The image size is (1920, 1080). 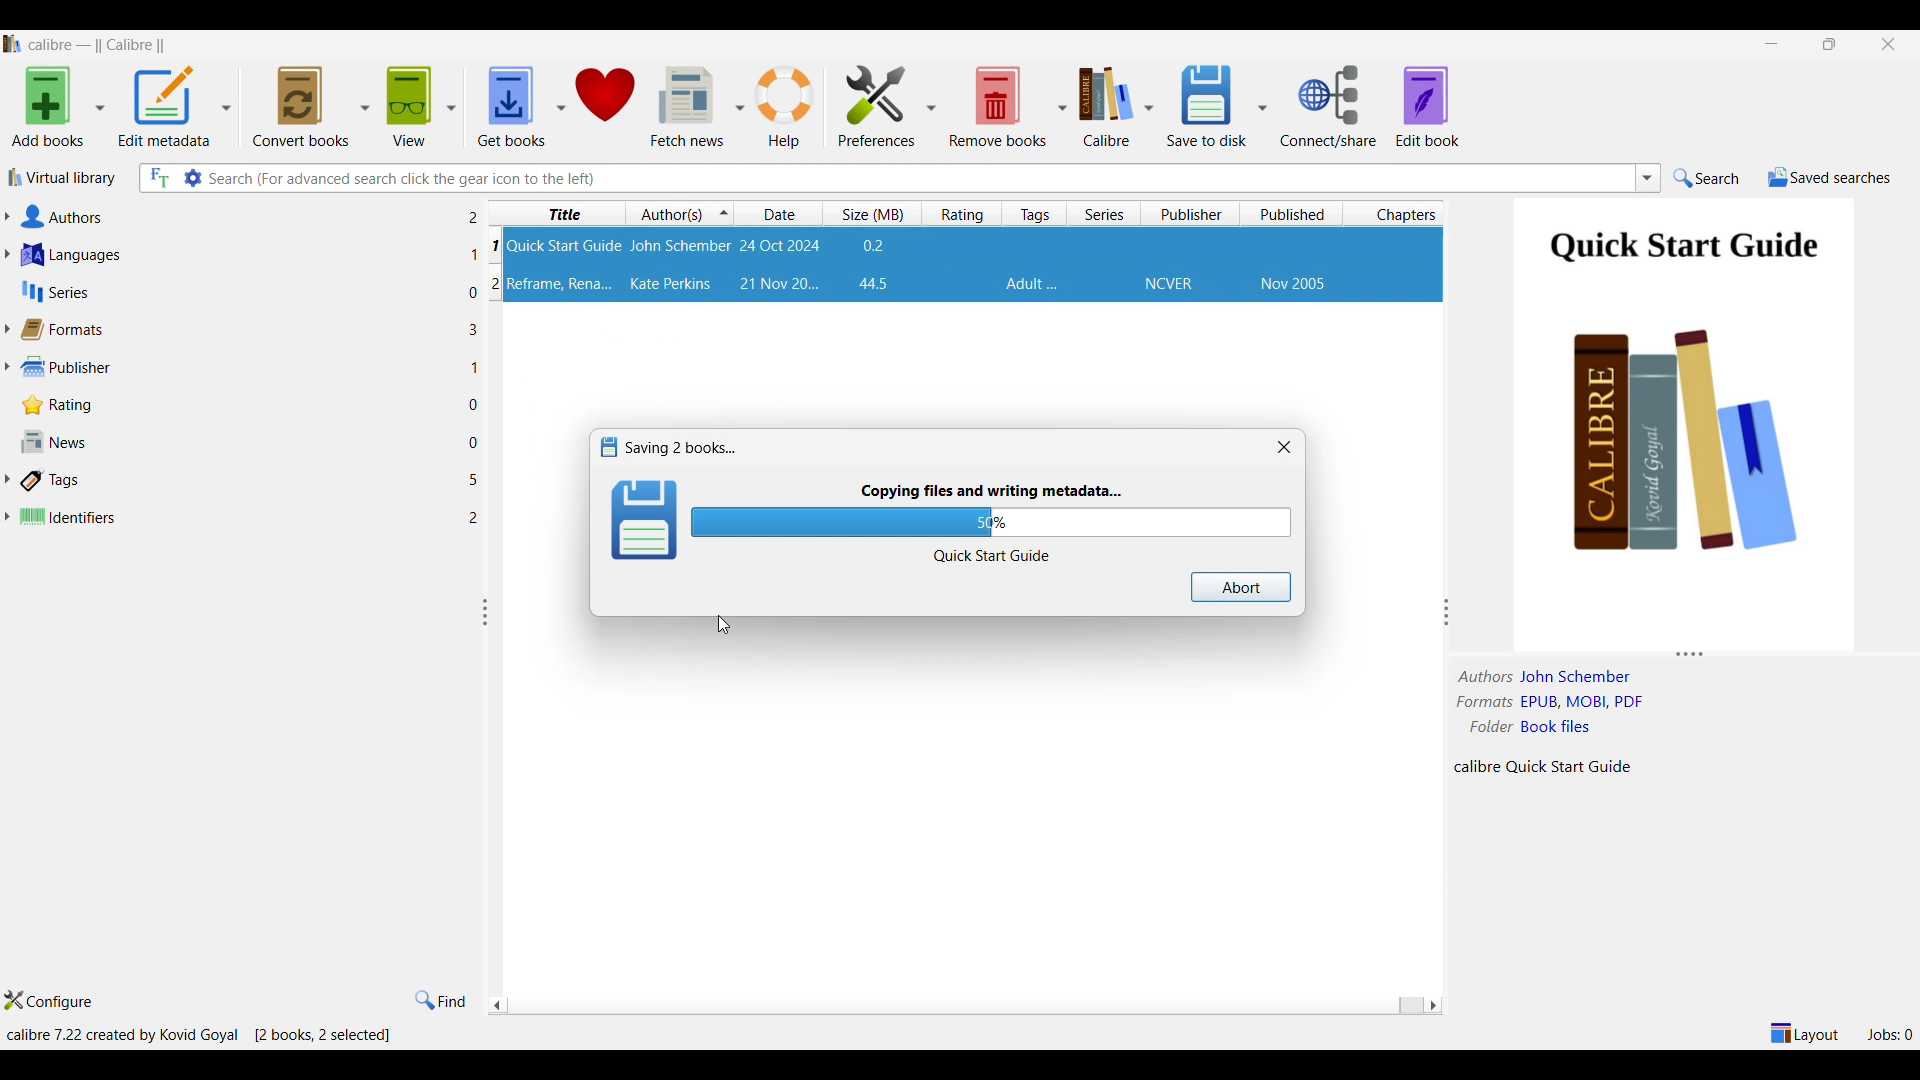 What do you see at coordinates (310, 106) in the screenshot?
I see `Convert book options ` at bounding box center [310, 106].